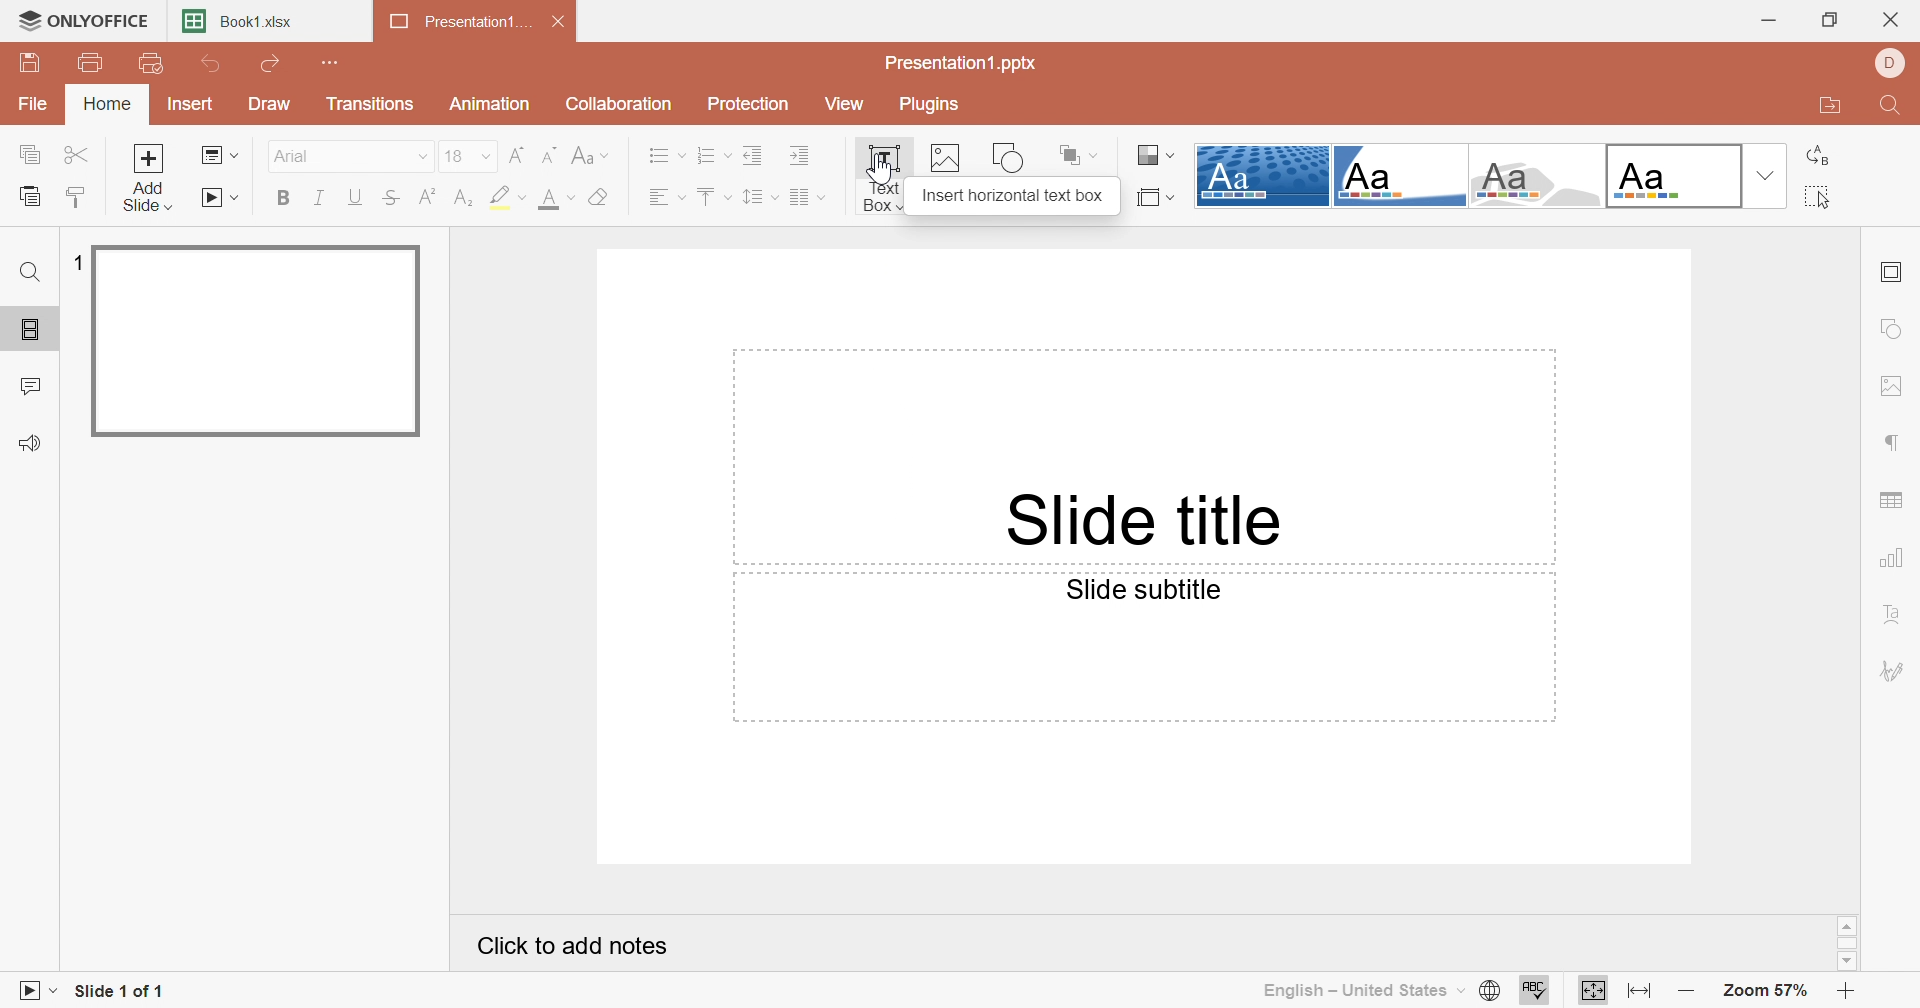 This screenshot has width=1920, height=1008. Describe the element at coordinates (712, 192) in the screenshot. I see `Vertical align` at that location.